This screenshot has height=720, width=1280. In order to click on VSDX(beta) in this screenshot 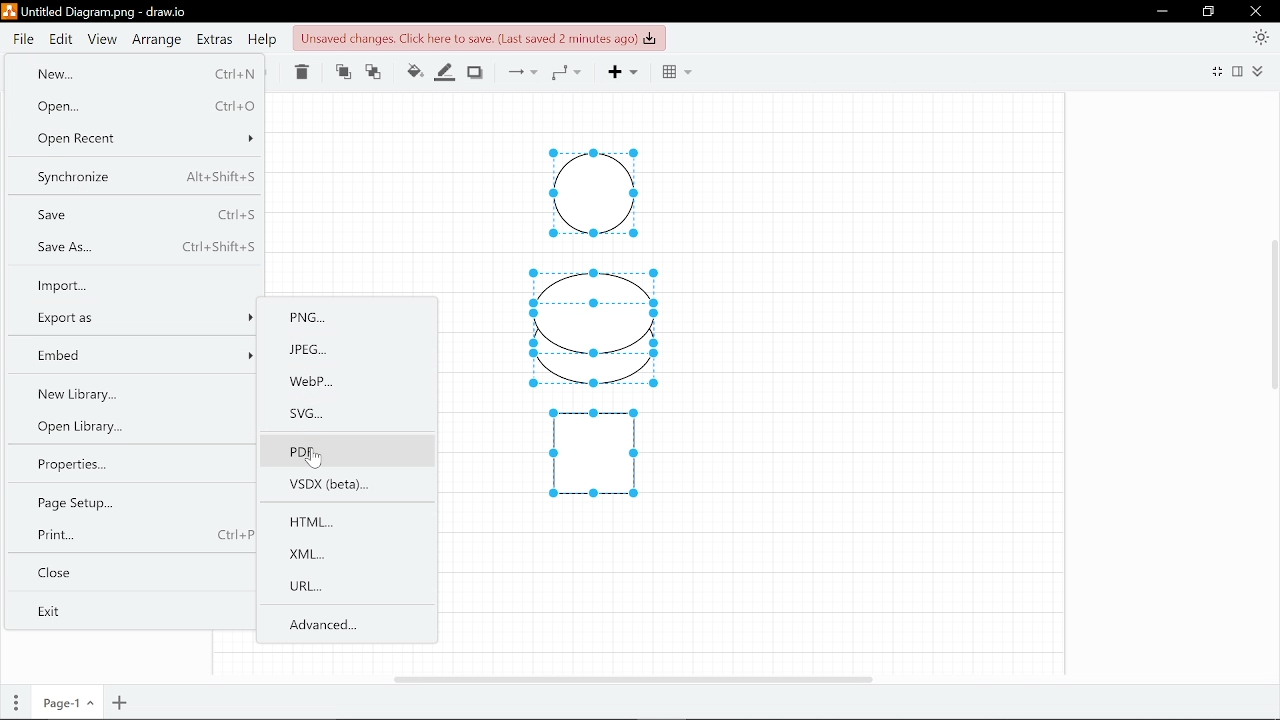, I will do `click(344, 487)`.